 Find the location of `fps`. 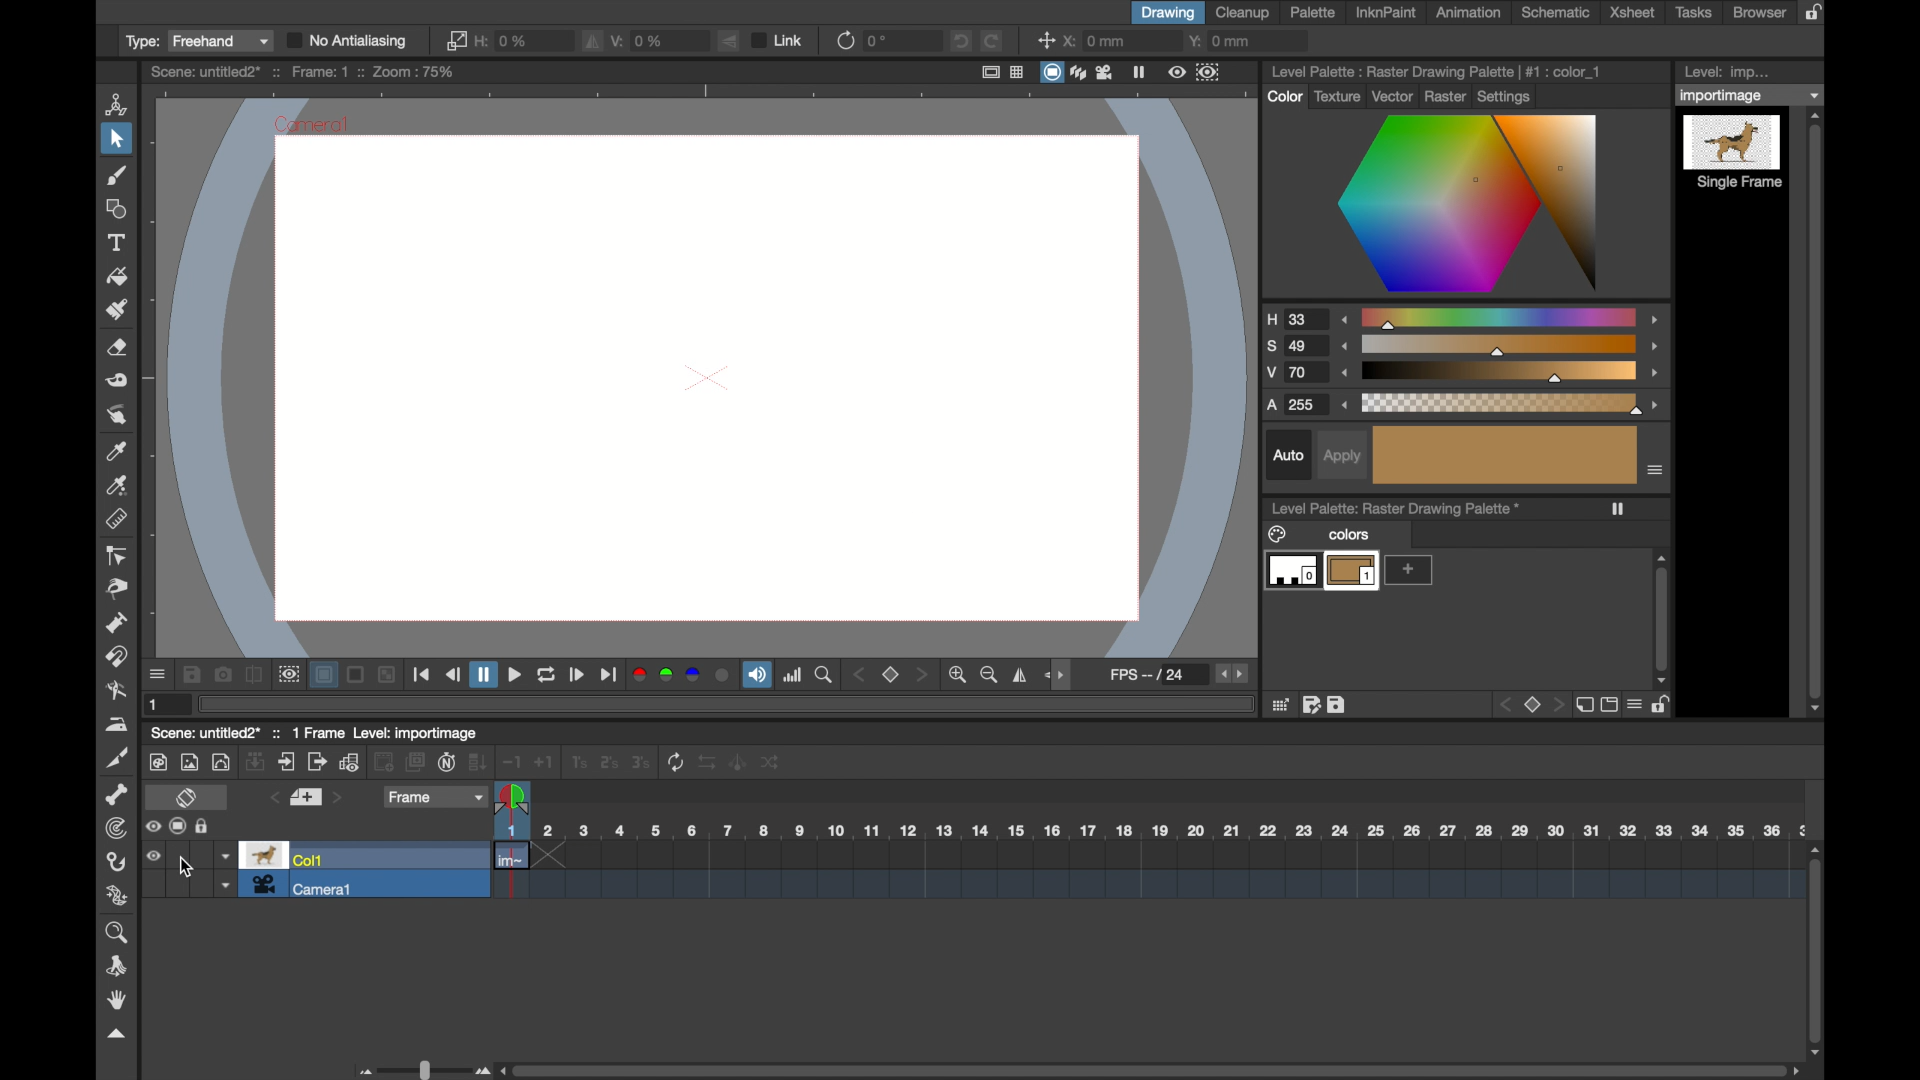

fps is located at coordinates (1148, 674).